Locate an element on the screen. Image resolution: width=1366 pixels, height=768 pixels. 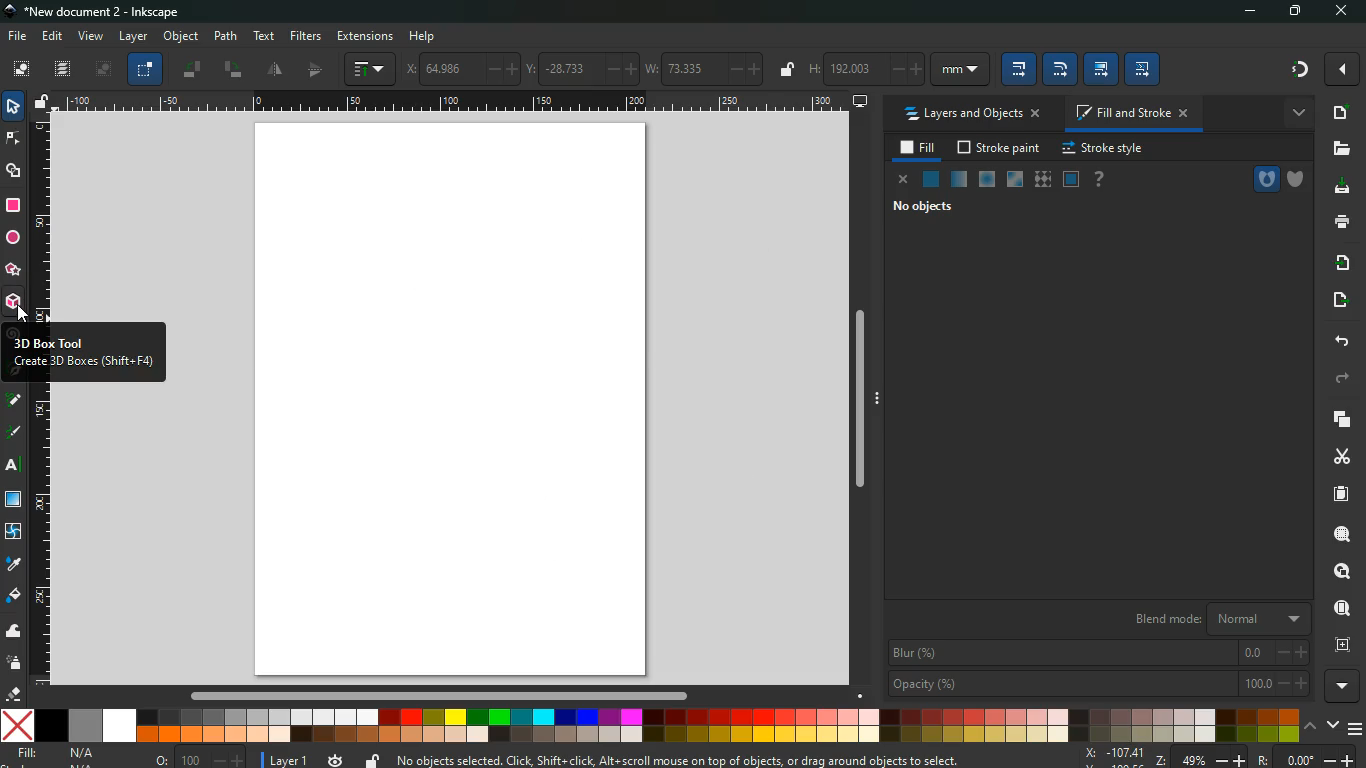
zoom is located at coordinates (1221, 758).